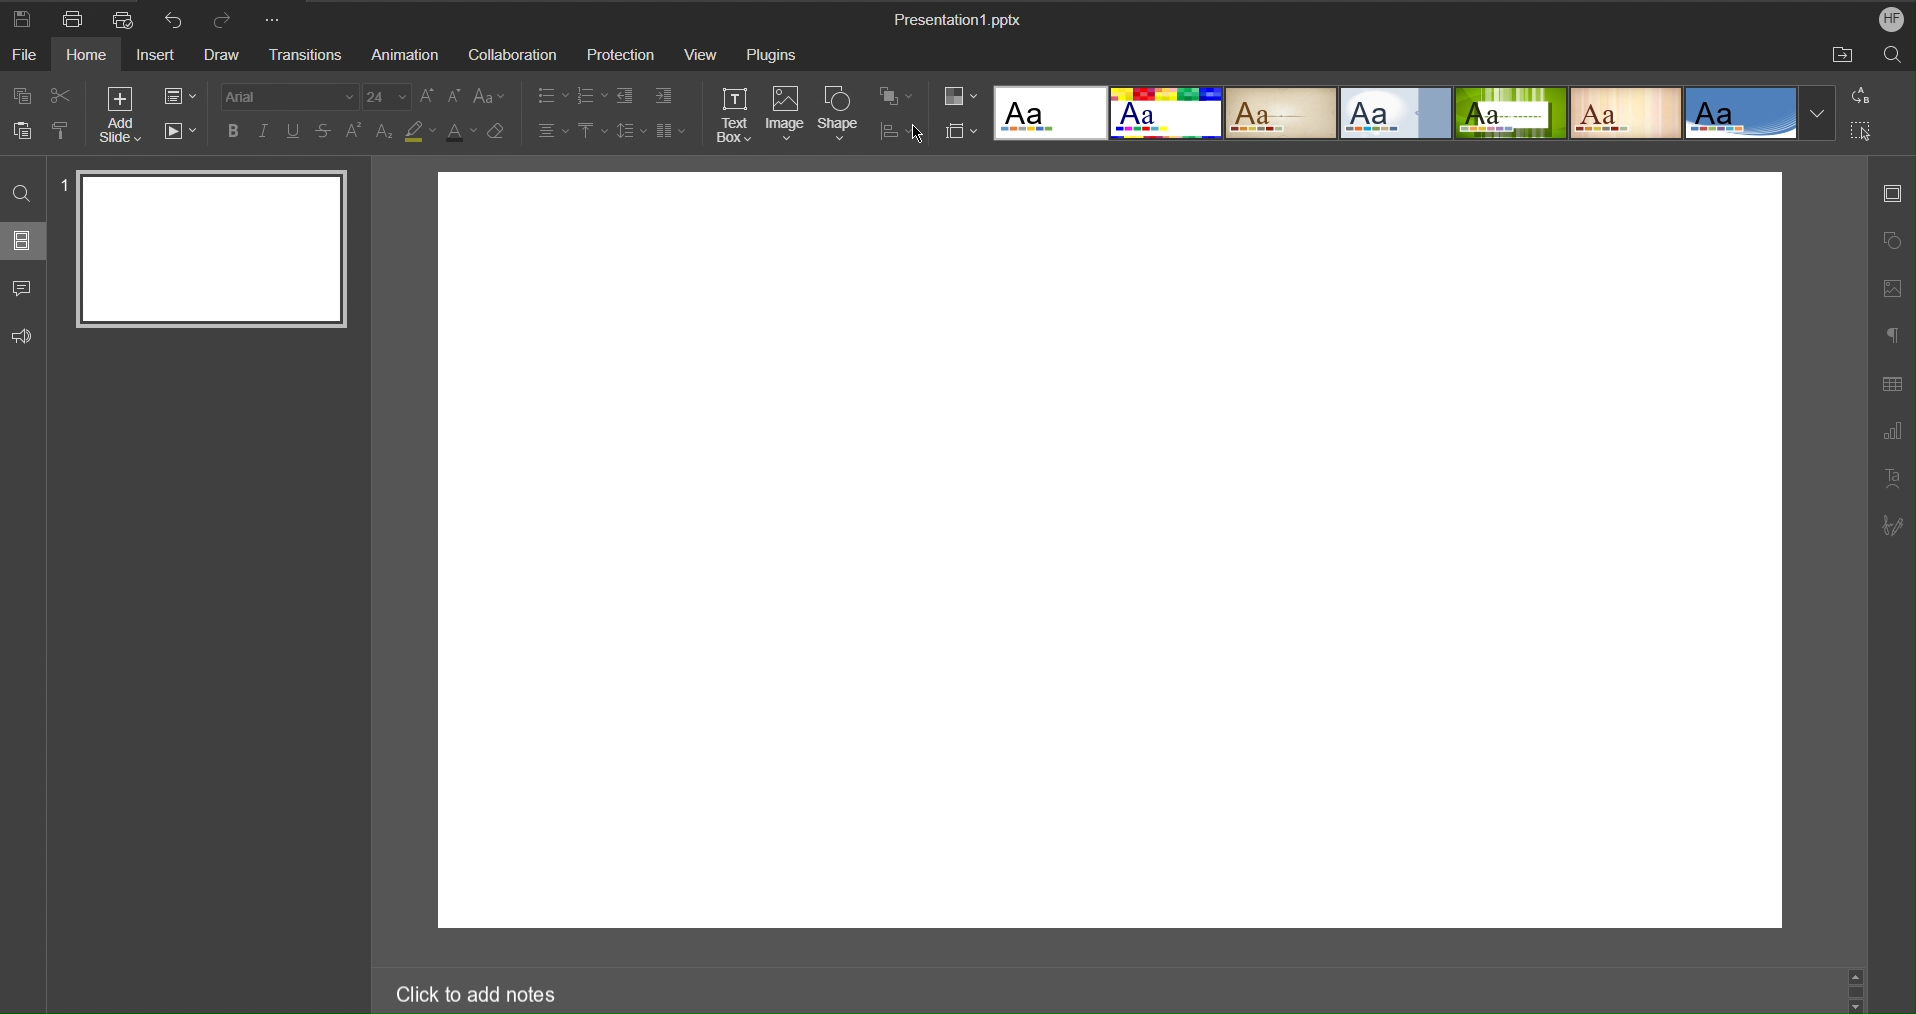 Image resolution: width=1916 pixels, height=1014 pixels. What do you see at coordinates (1892, 335) in the screenshot?
I see `Paragraph Settings` at bounding box center [1892, 335].